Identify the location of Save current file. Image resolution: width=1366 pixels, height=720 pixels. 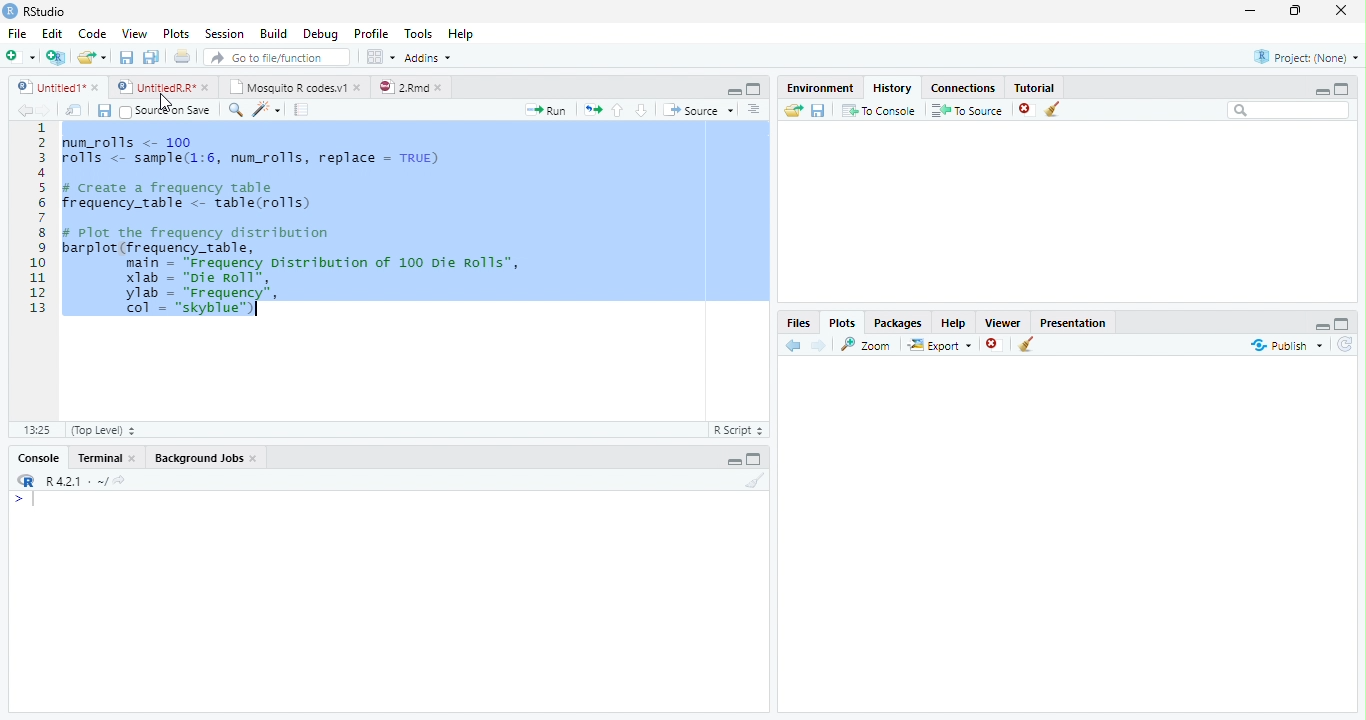
(126, 57).